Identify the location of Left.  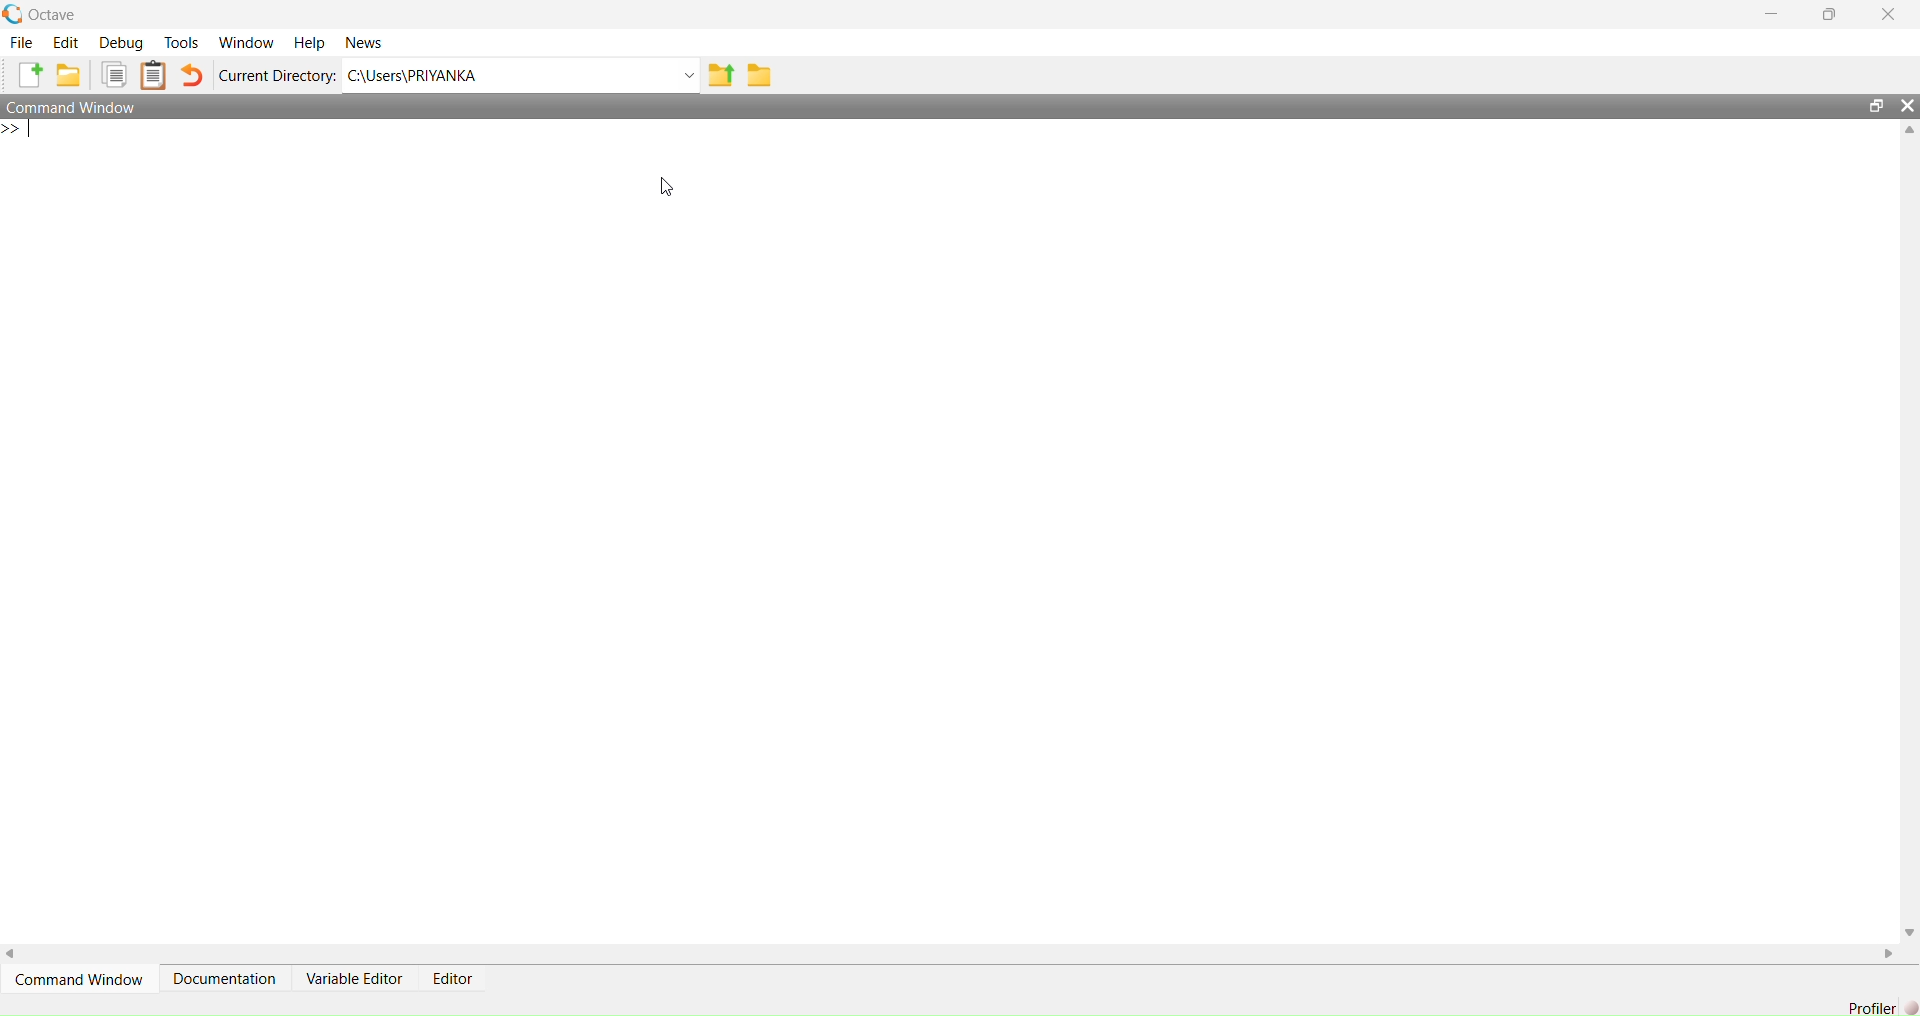
(17, 949).